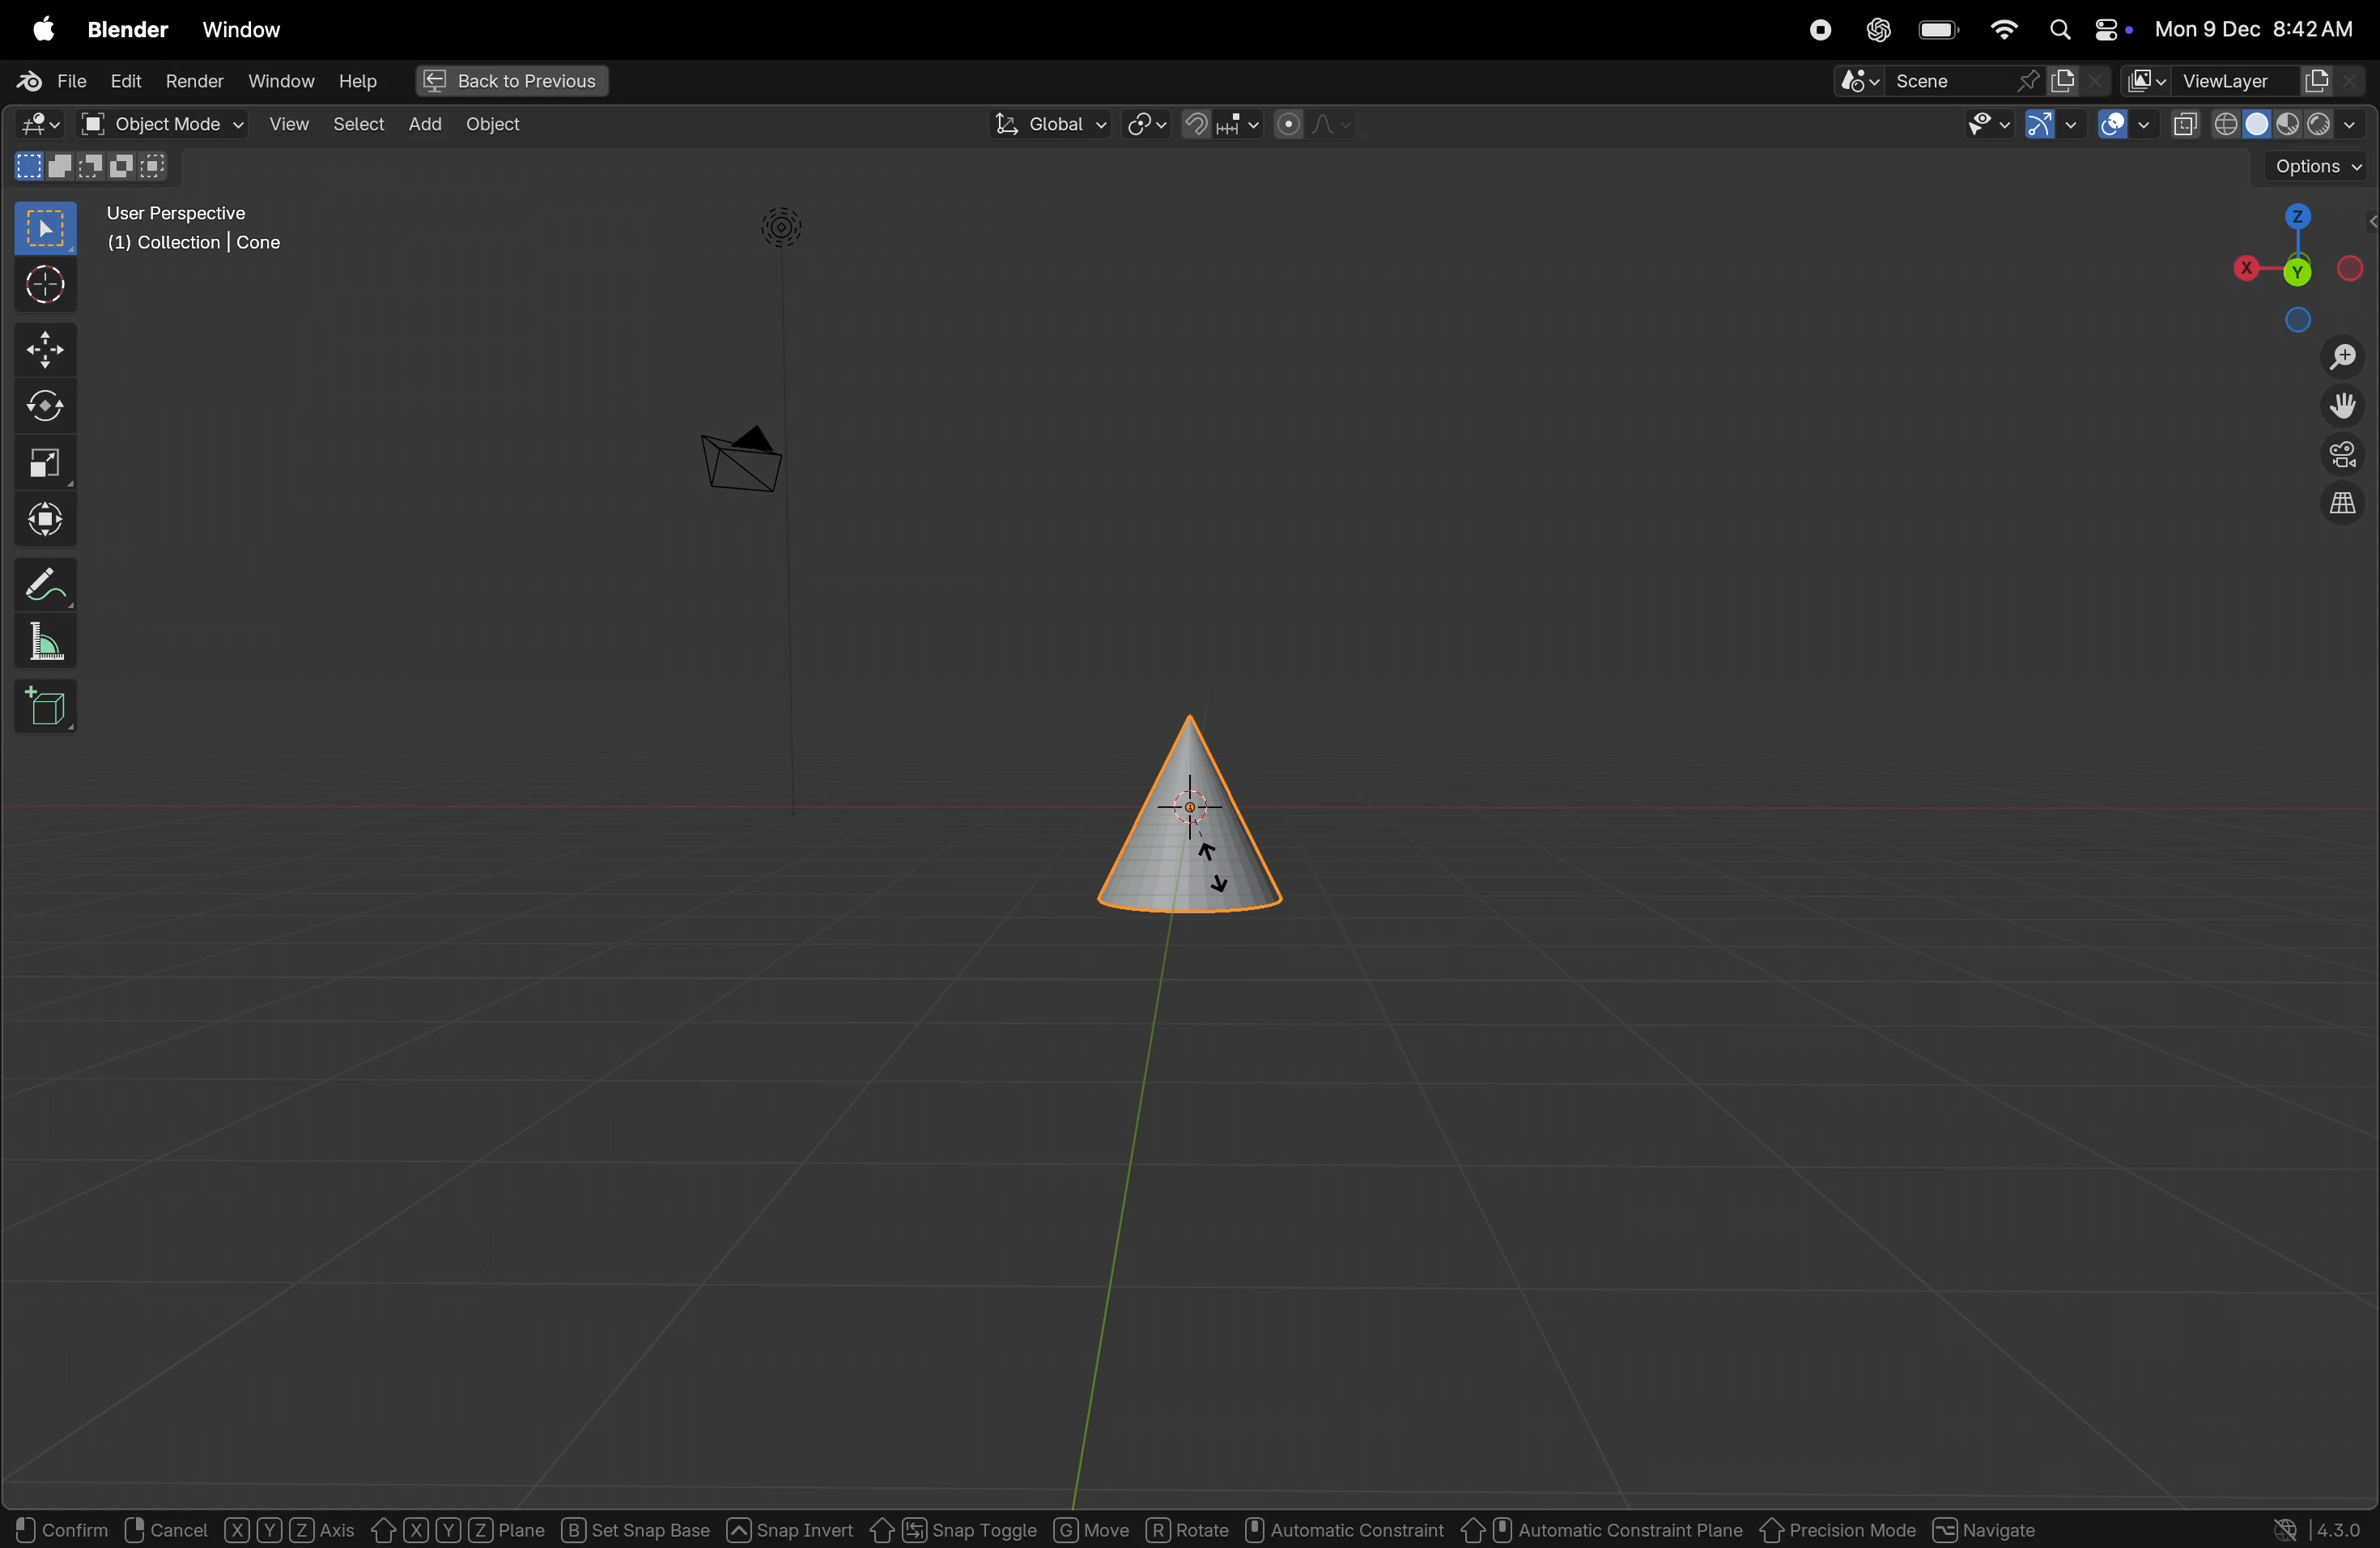 The width and height of the screenshot is (2380, 1548). What do you see at coordinates (2254, 28) in the screenshot?
I see `date and time` at bounding box center [2254, 28].